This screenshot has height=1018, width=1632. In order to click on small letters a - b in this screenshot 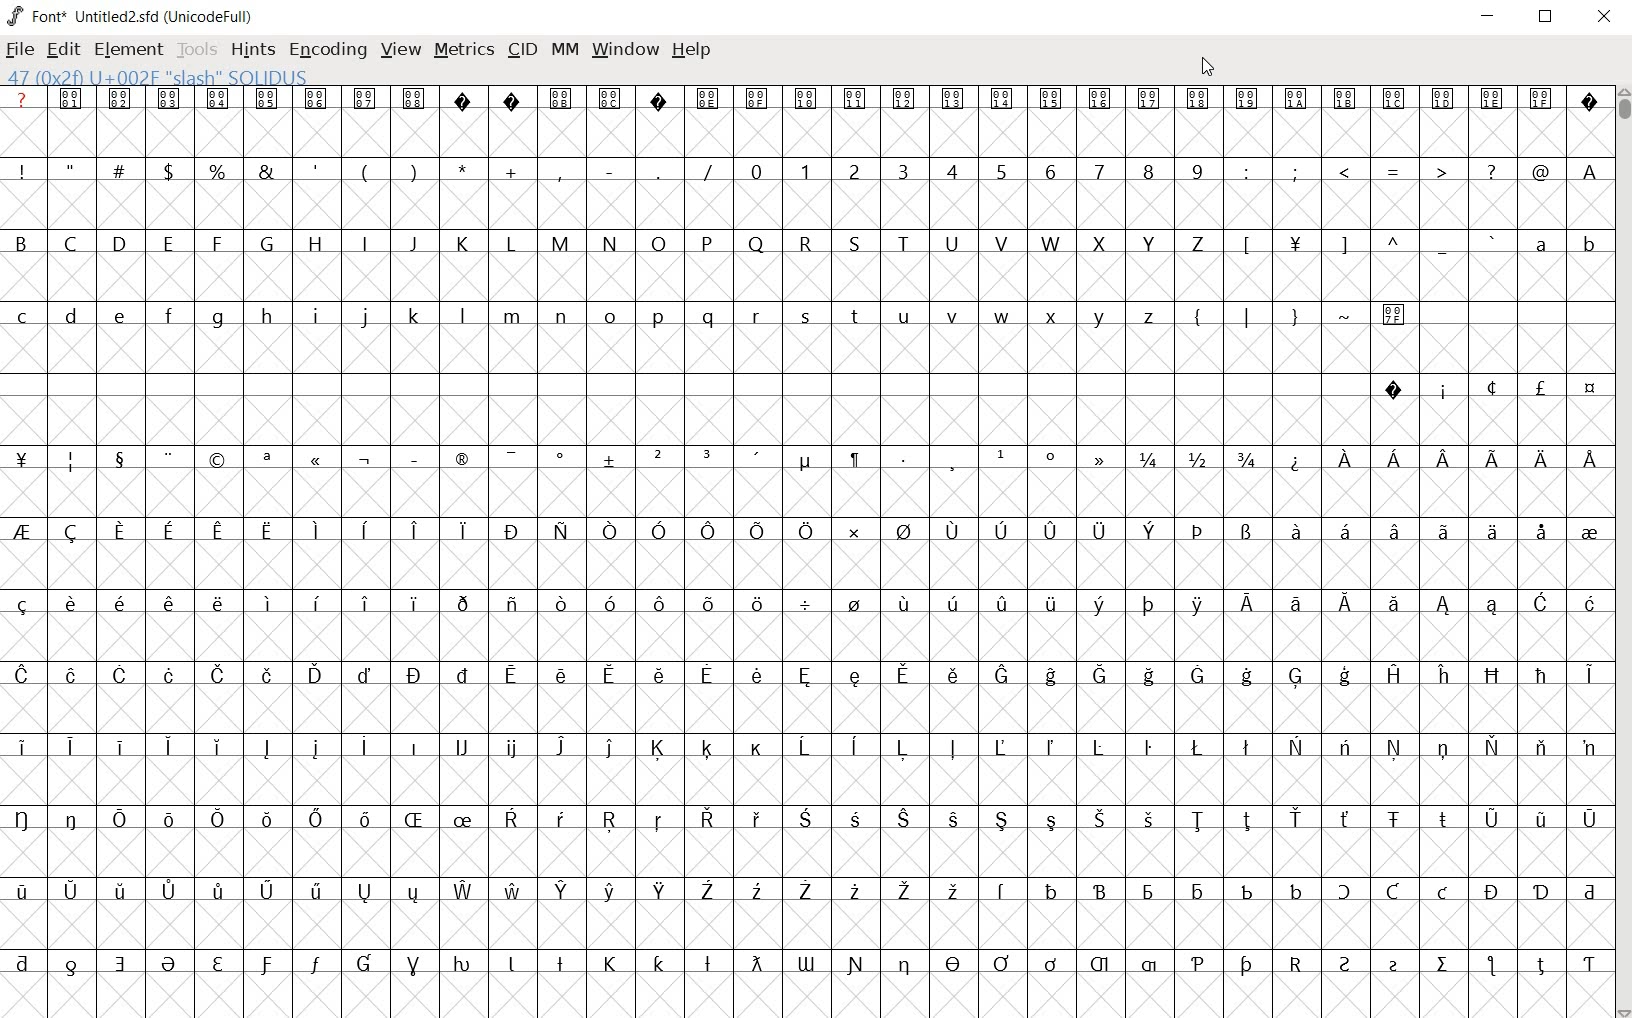, I will do `click(1554, 244)`.